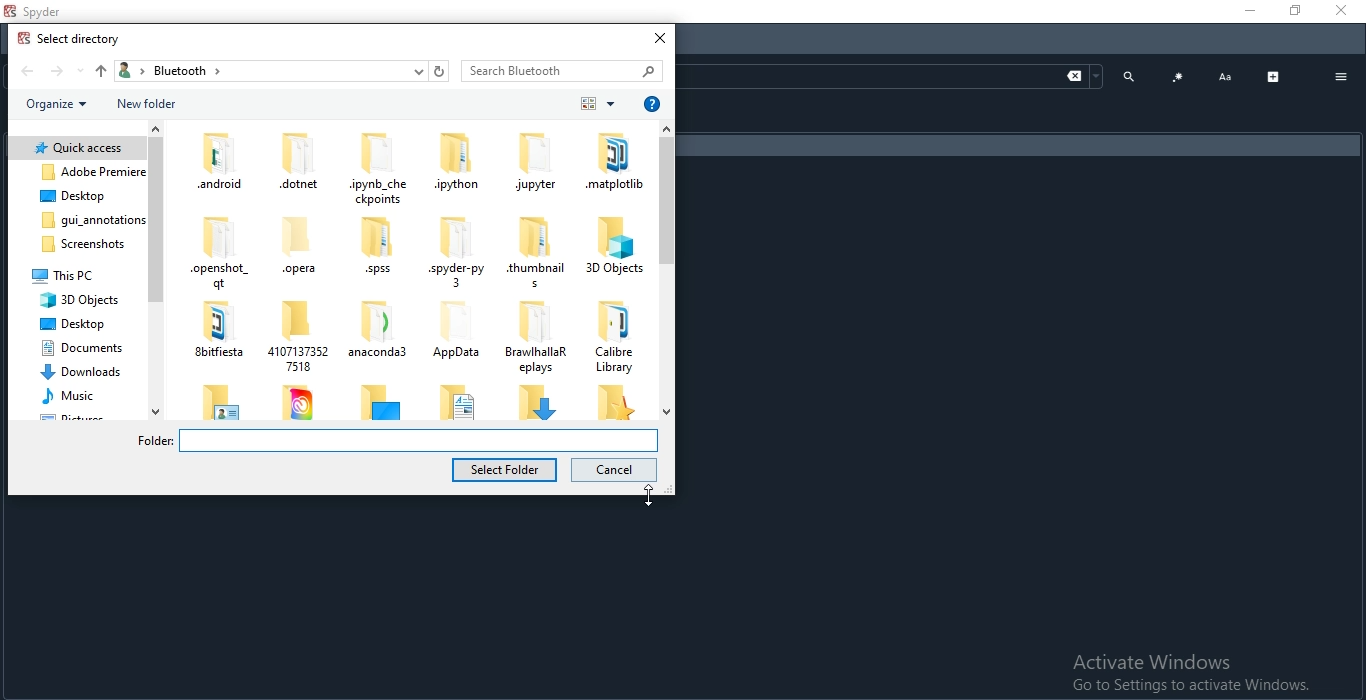 The width and height of the screenshot is (1366, 700). I want to click on folder, so click(451, 329).